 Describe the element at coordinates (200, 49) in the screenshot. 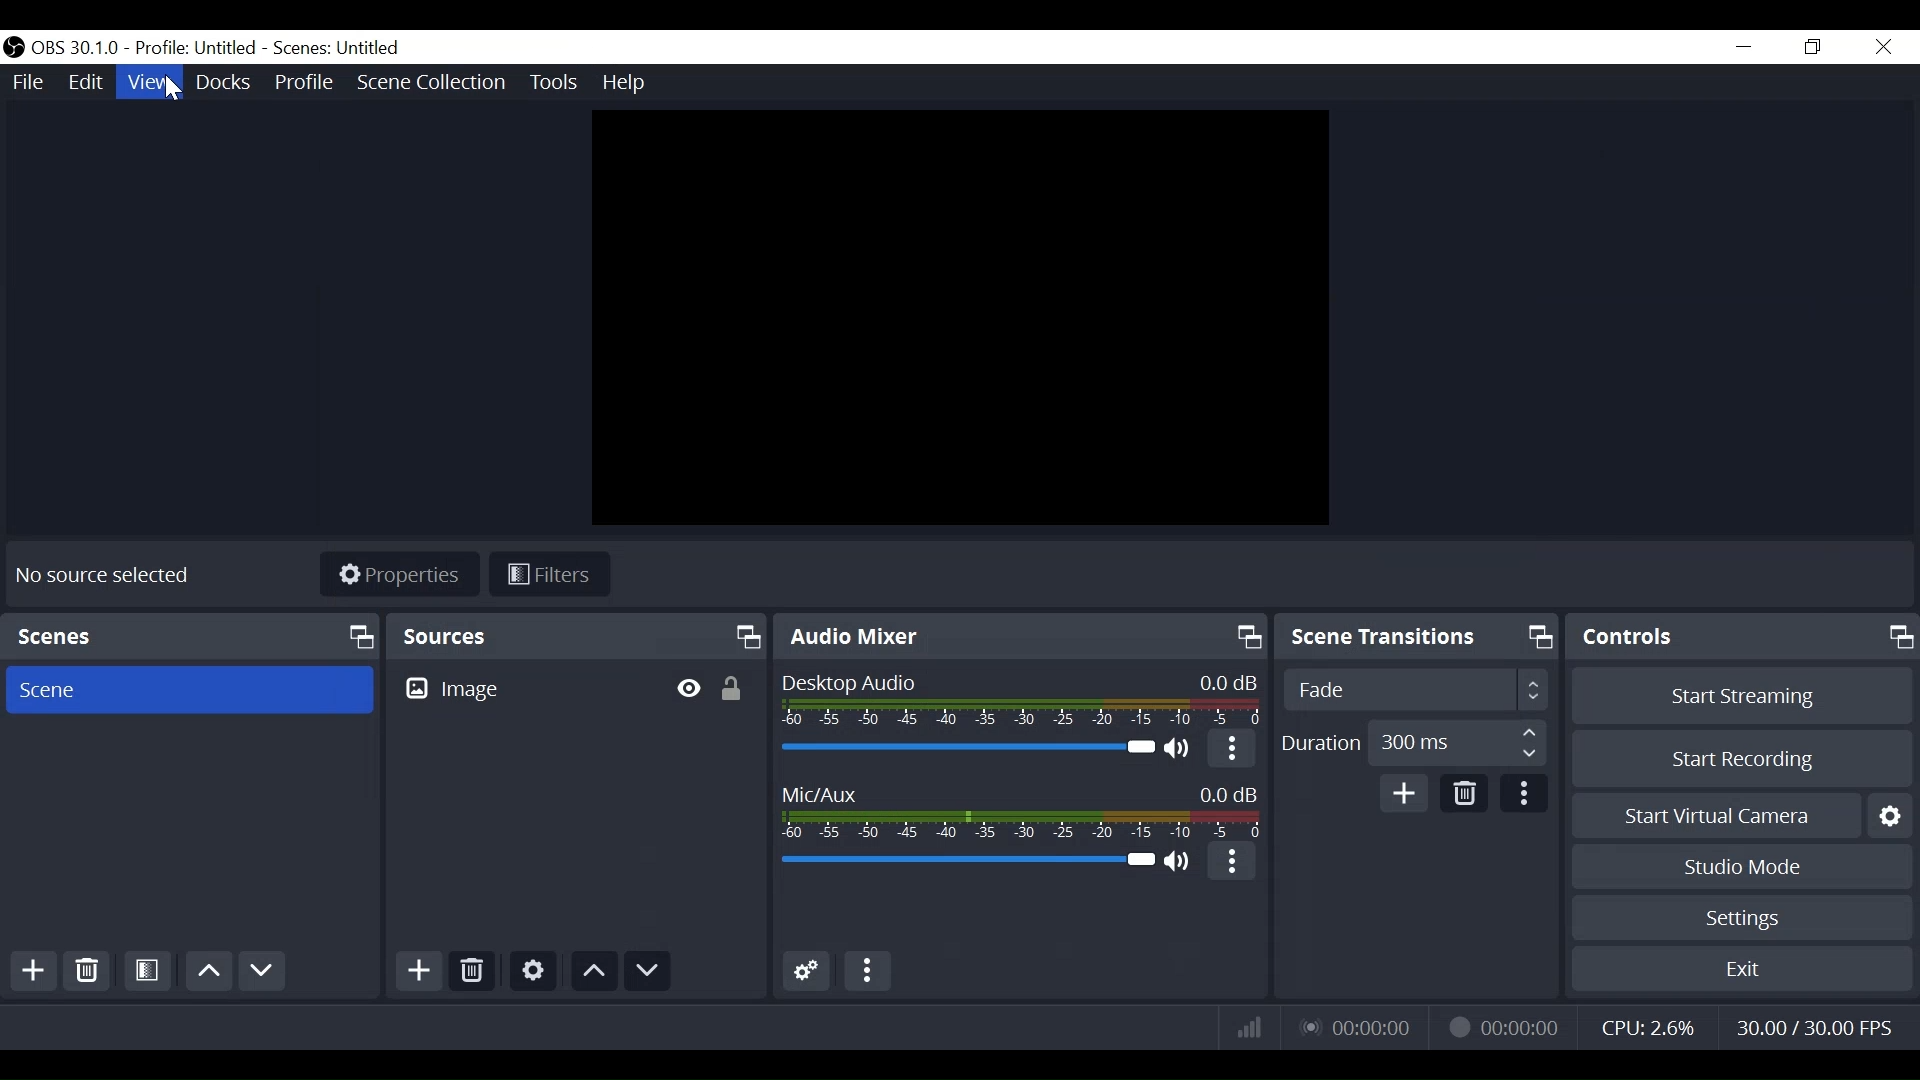

I see `Profile name` at that location.